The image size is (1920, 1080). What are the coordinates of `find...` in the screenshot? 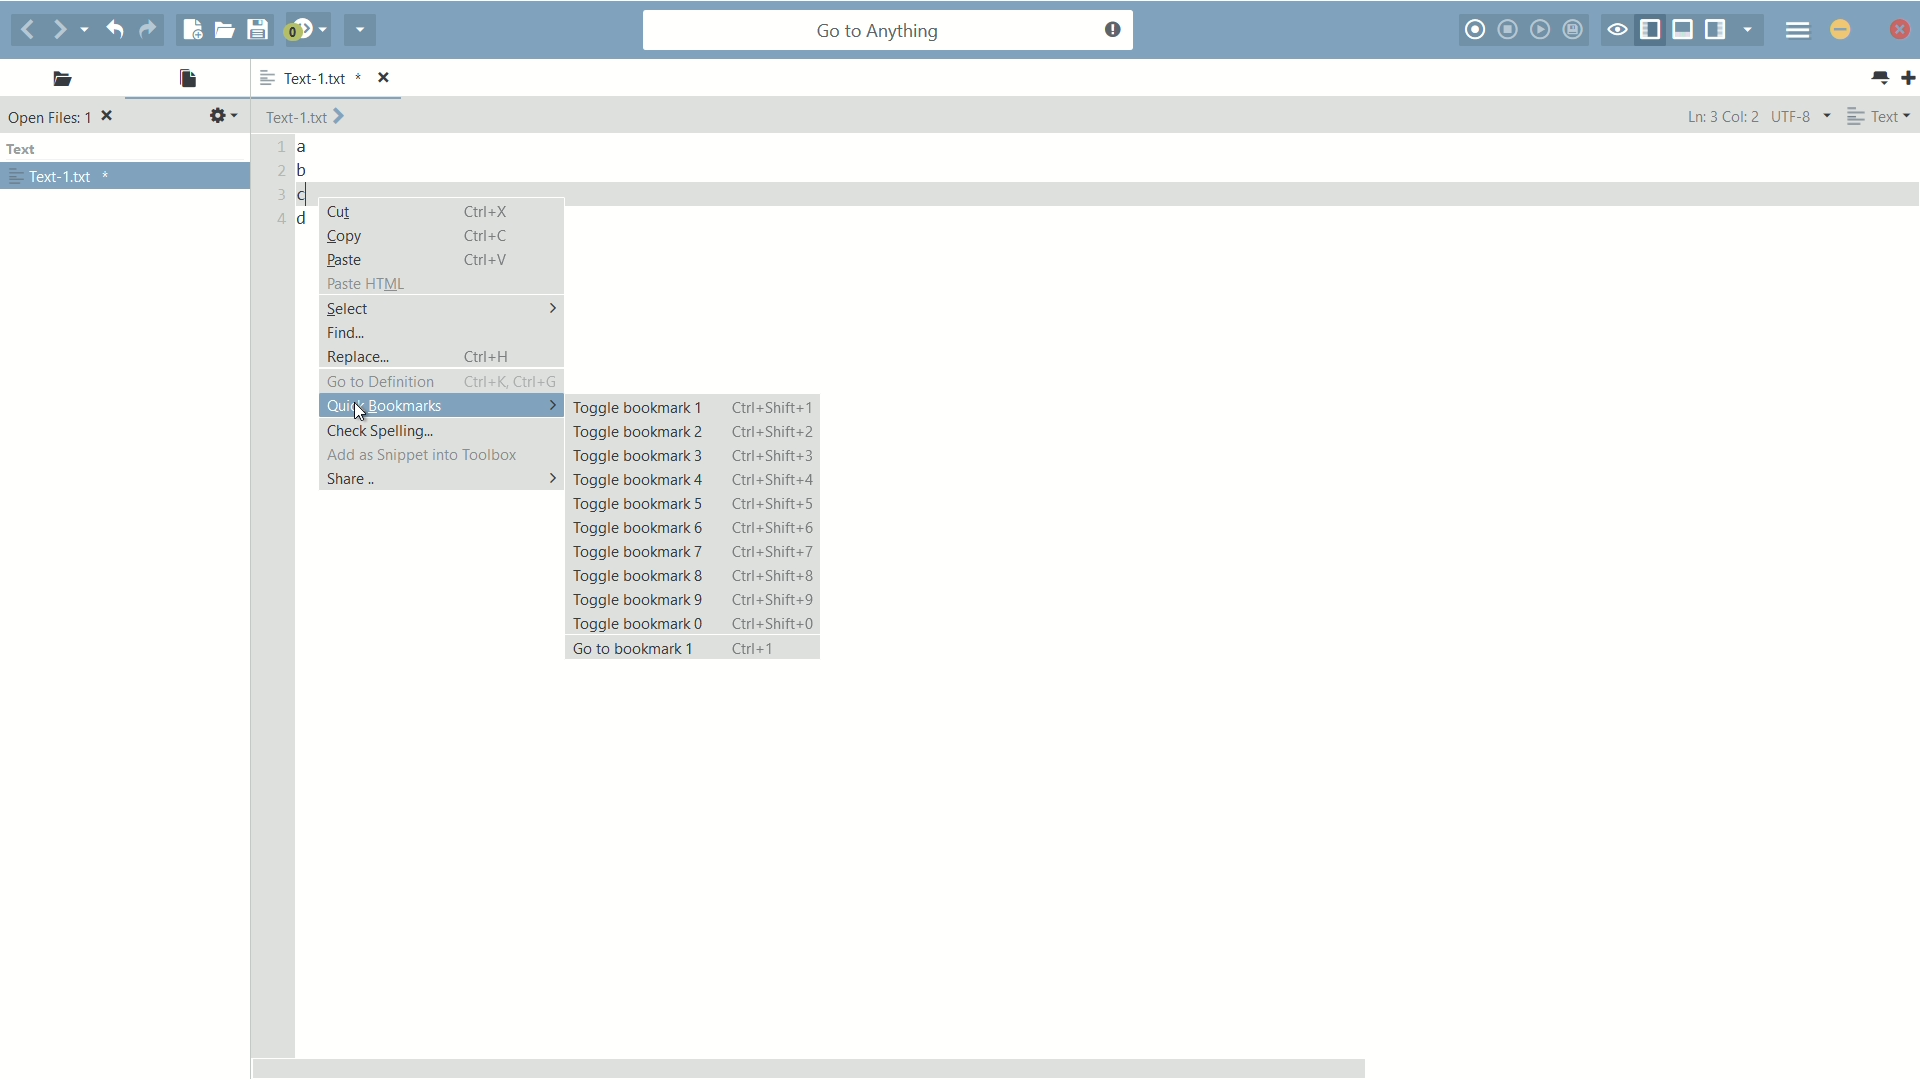 It's located at (345, 333).